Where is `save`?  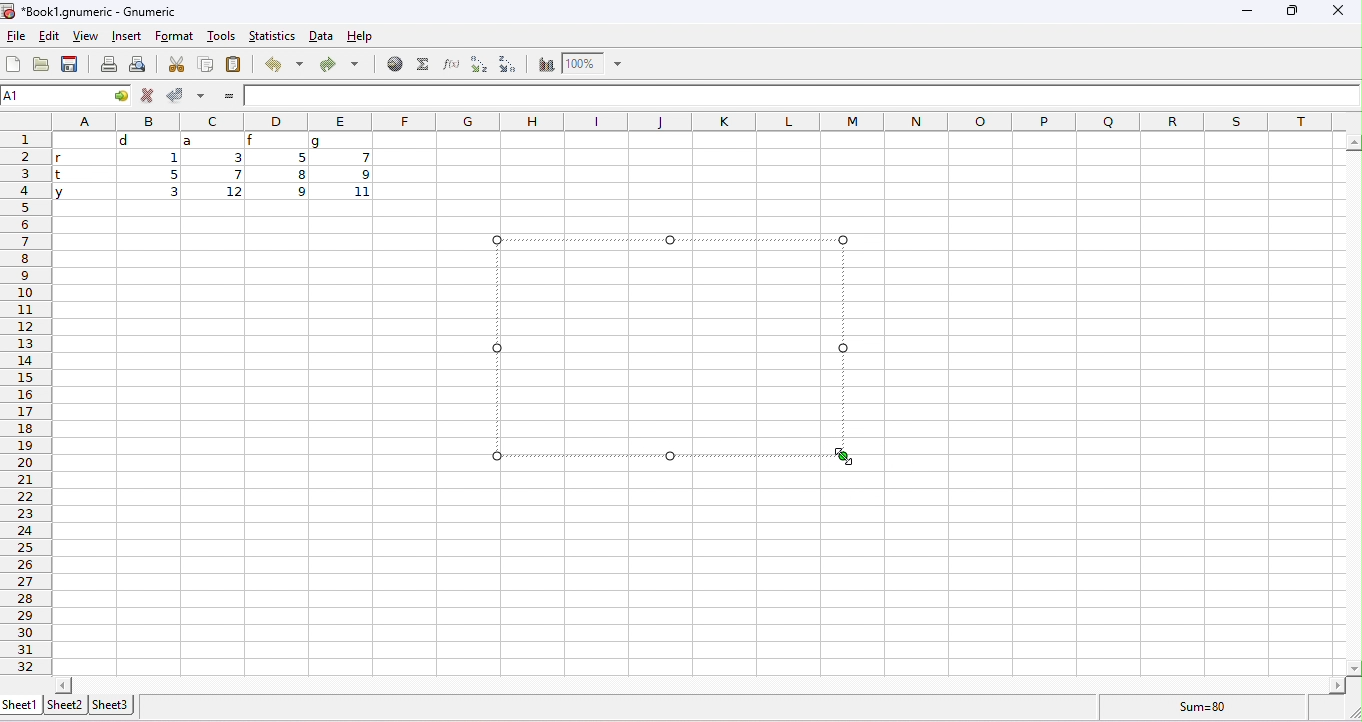 save is located at coordinates (70, 63).